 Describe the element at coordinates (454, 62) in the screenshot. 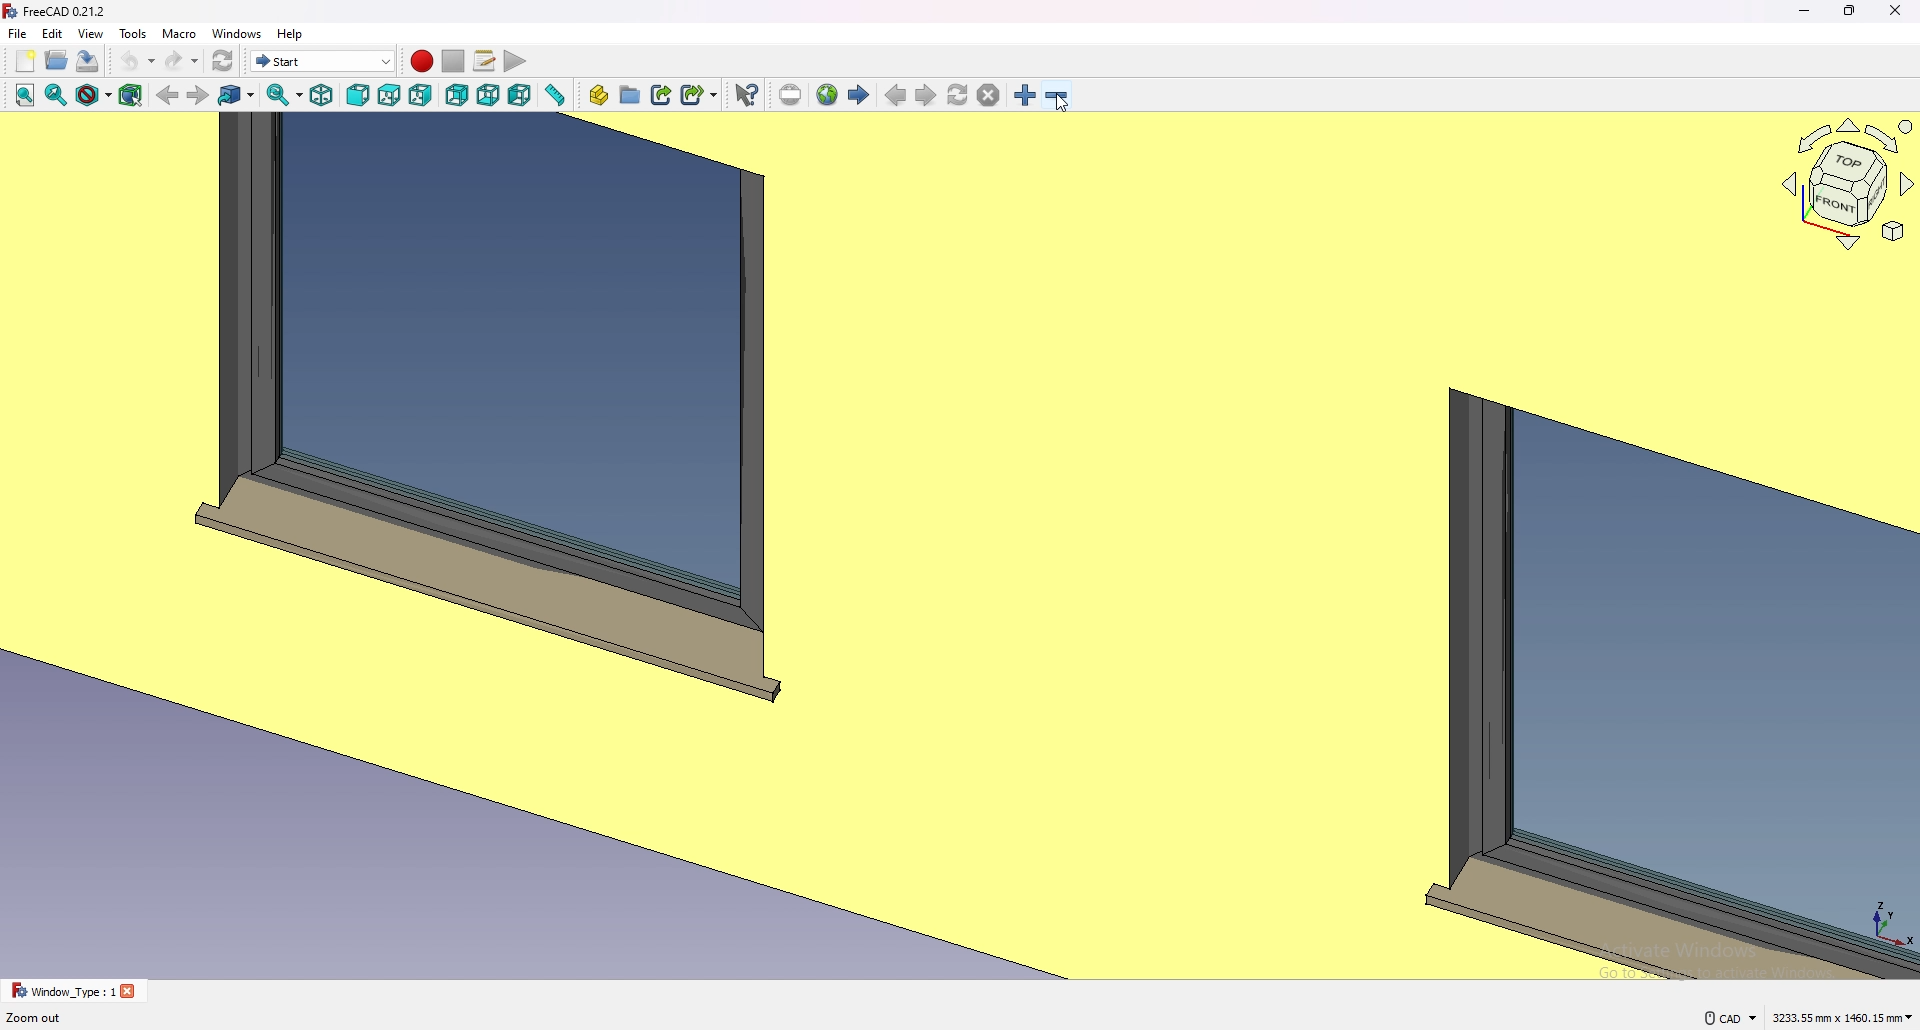

I see `stop macro recording` at that location.